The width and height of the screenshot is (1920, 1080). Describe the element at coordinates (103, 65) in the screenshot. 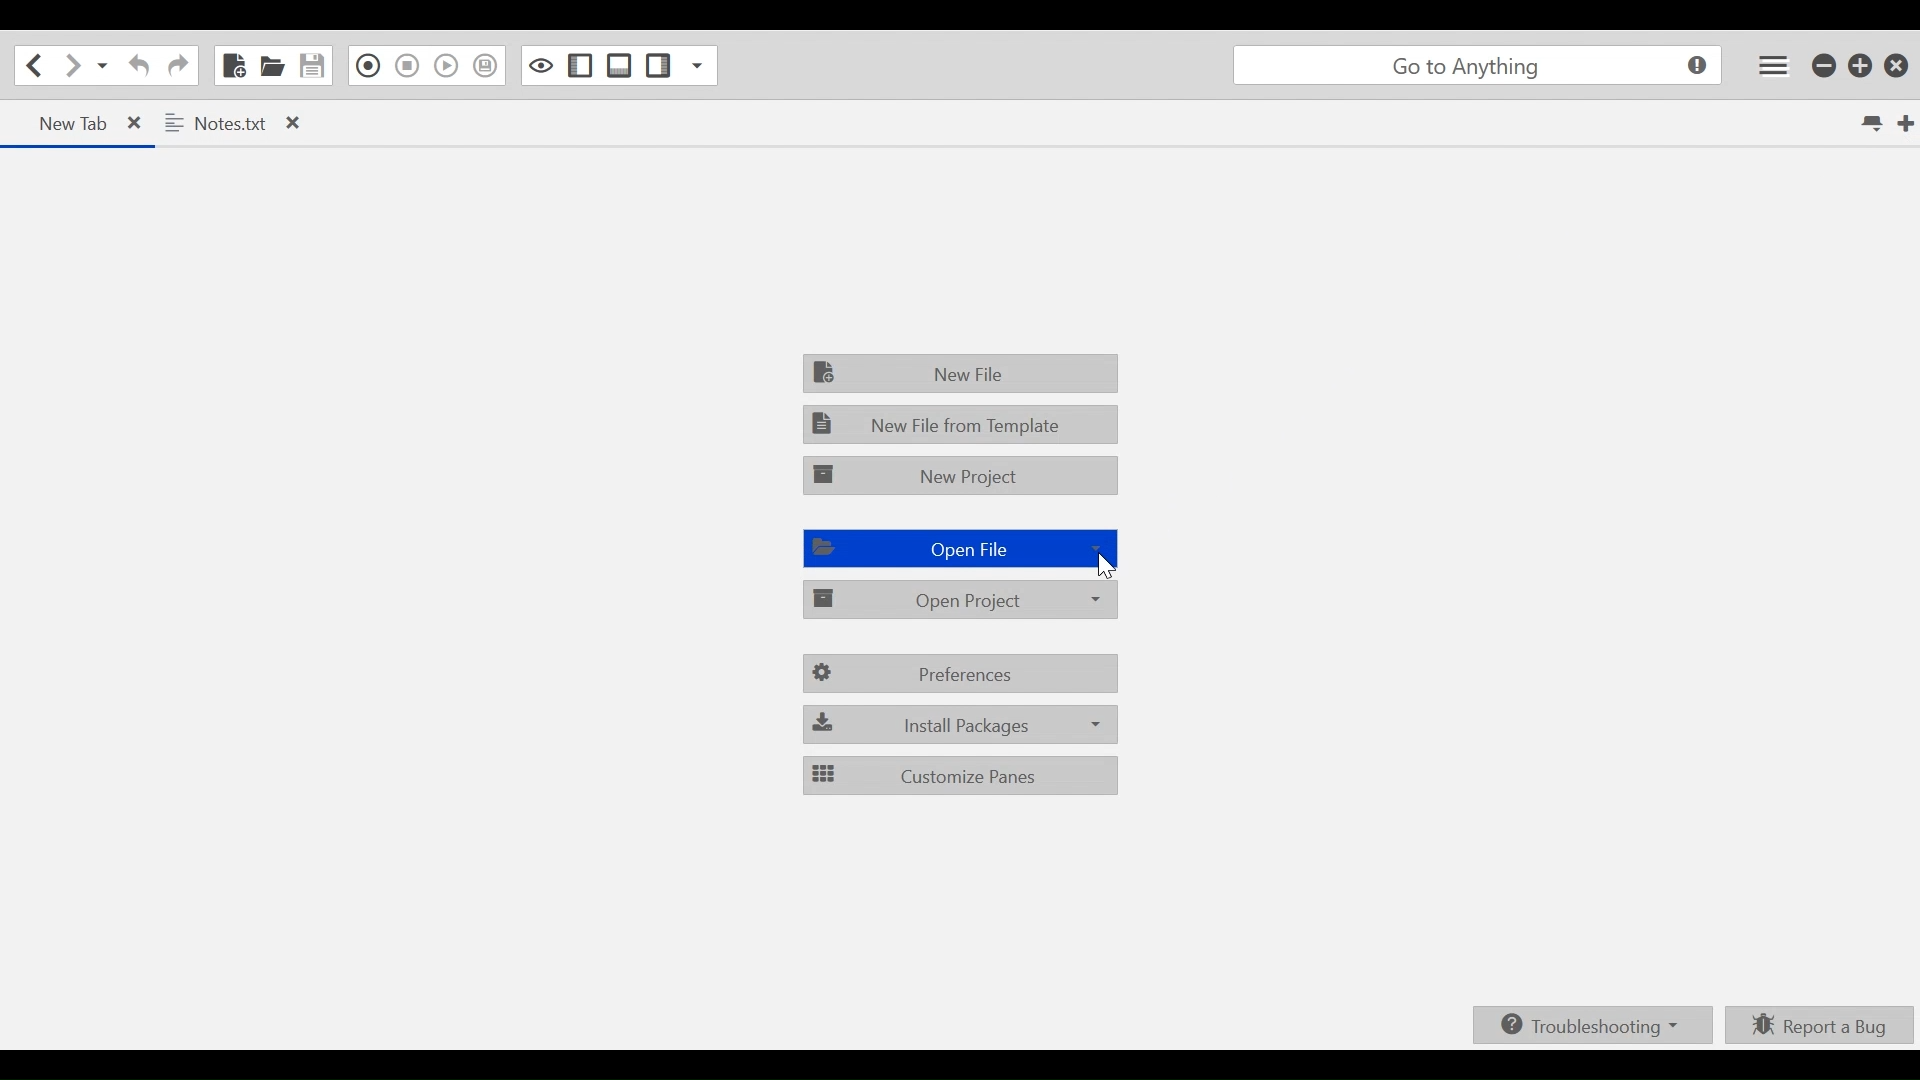

I see `Recent LOcations` at that location.